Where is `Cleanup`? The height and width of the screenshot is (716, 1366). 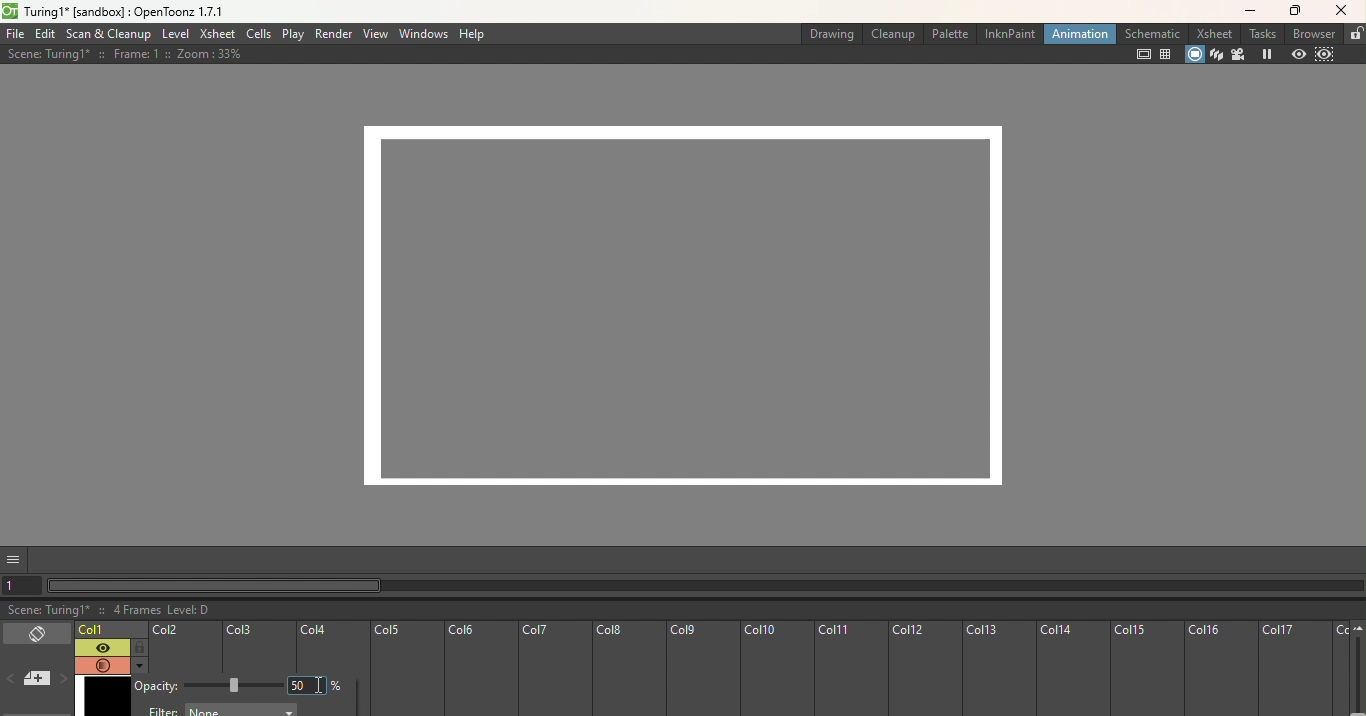
Cleanup is located at coordinates (892, 33).